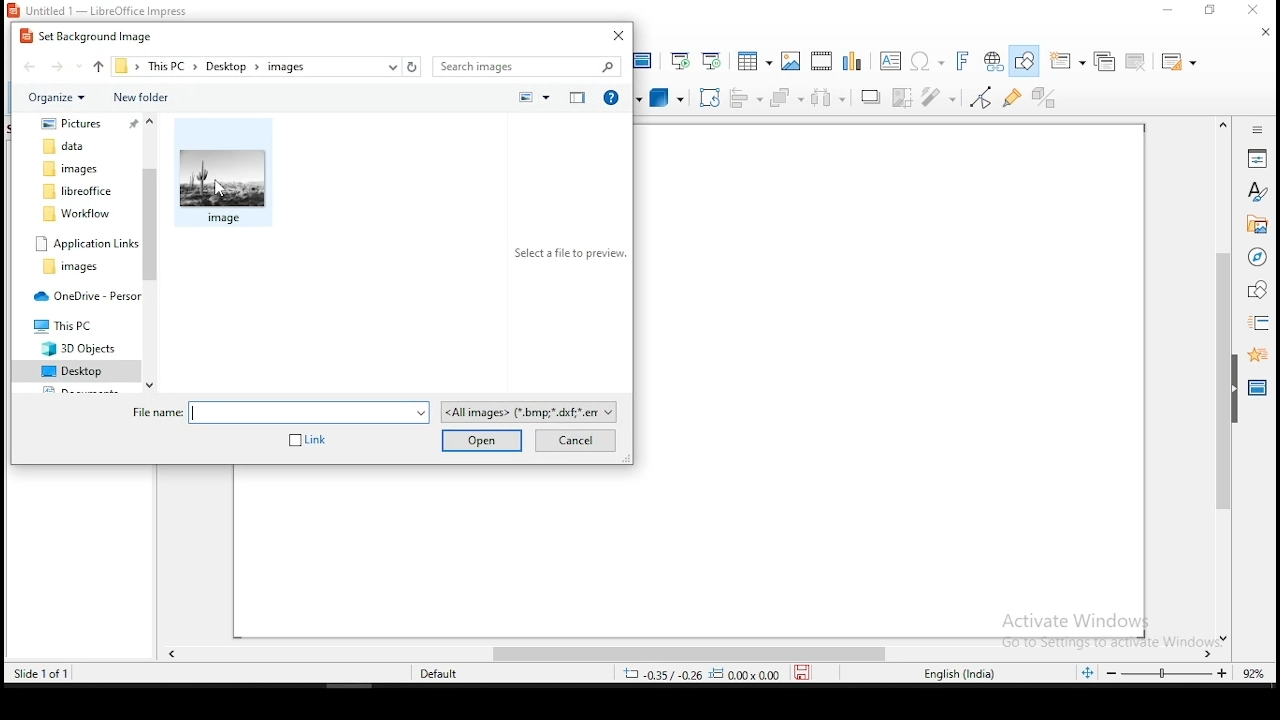 Image resolution: width=1280 pixels, height=720 pixels. Describe the element at coordinates (412, 66) in the screenshot. I see `refresh` at that location.